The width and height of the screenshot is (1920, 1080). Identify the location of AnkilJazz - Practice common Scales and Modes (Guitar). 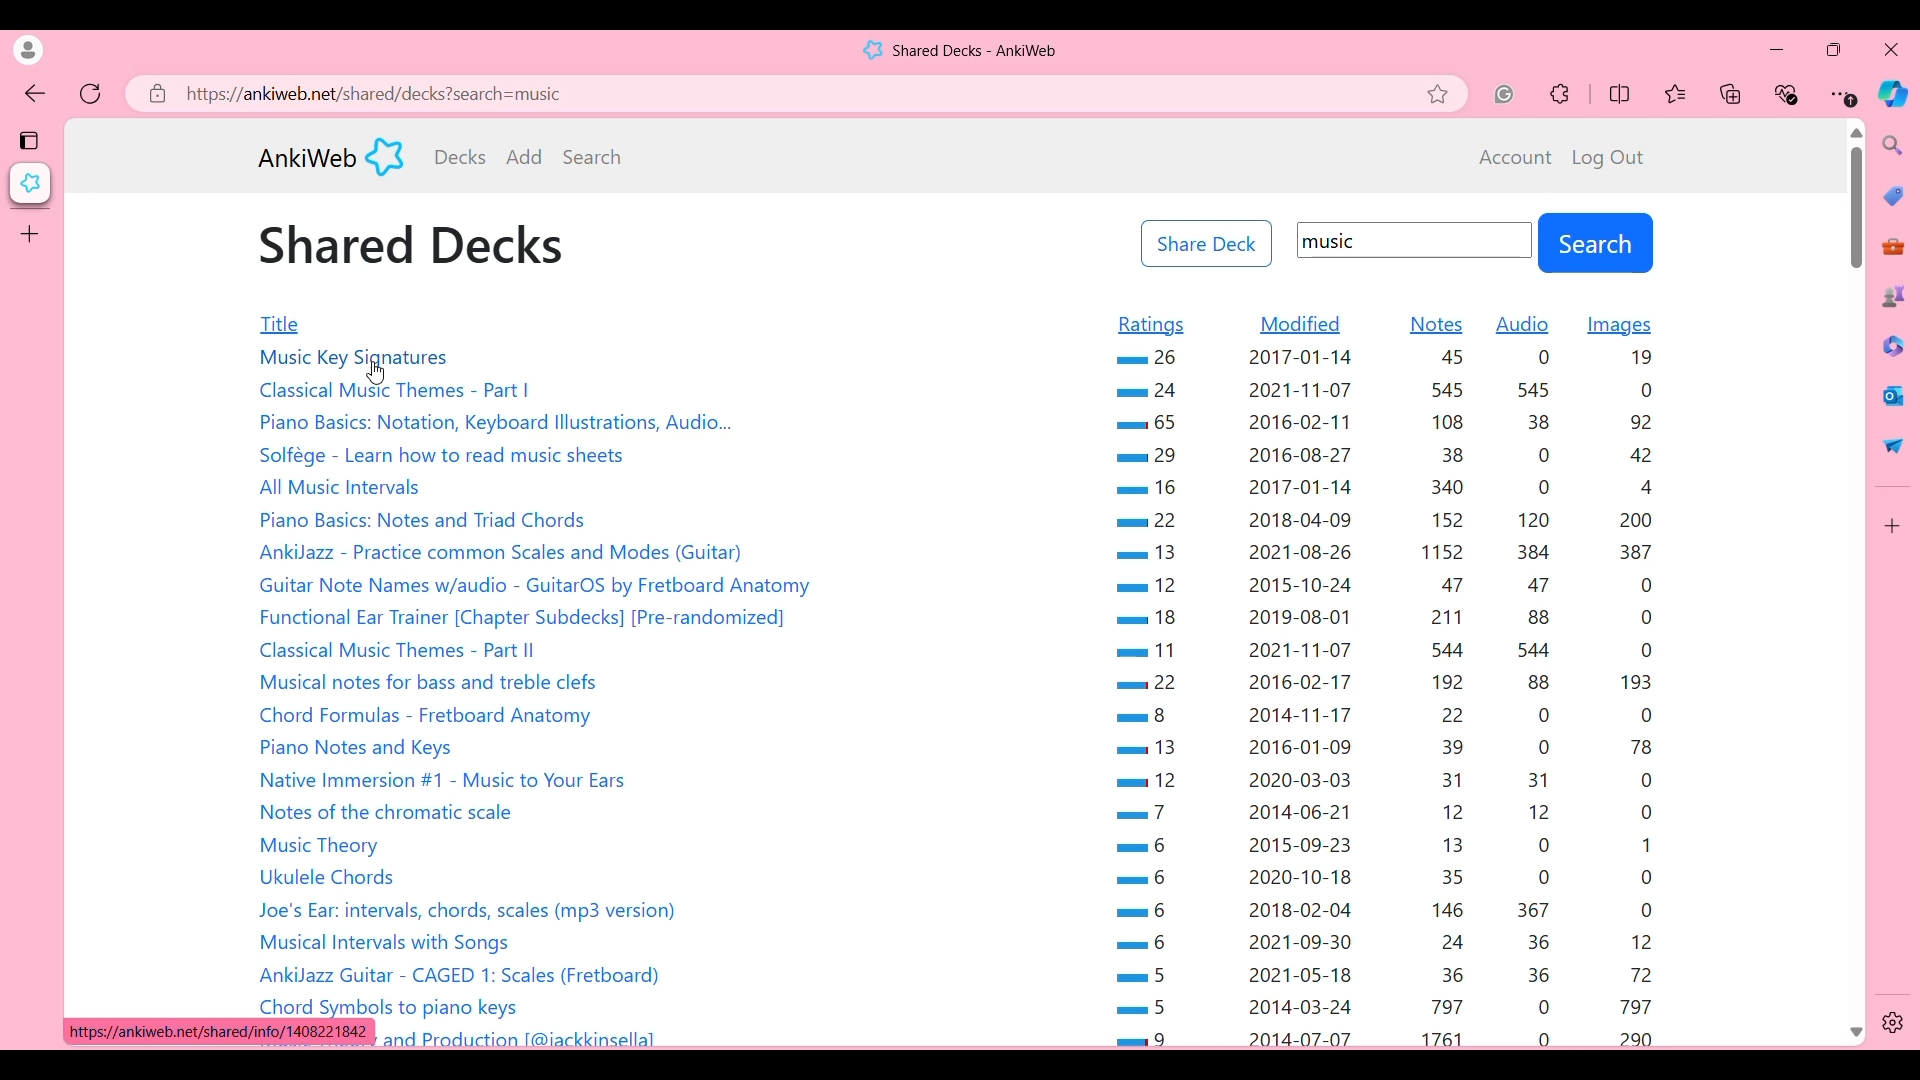
(508, 552).